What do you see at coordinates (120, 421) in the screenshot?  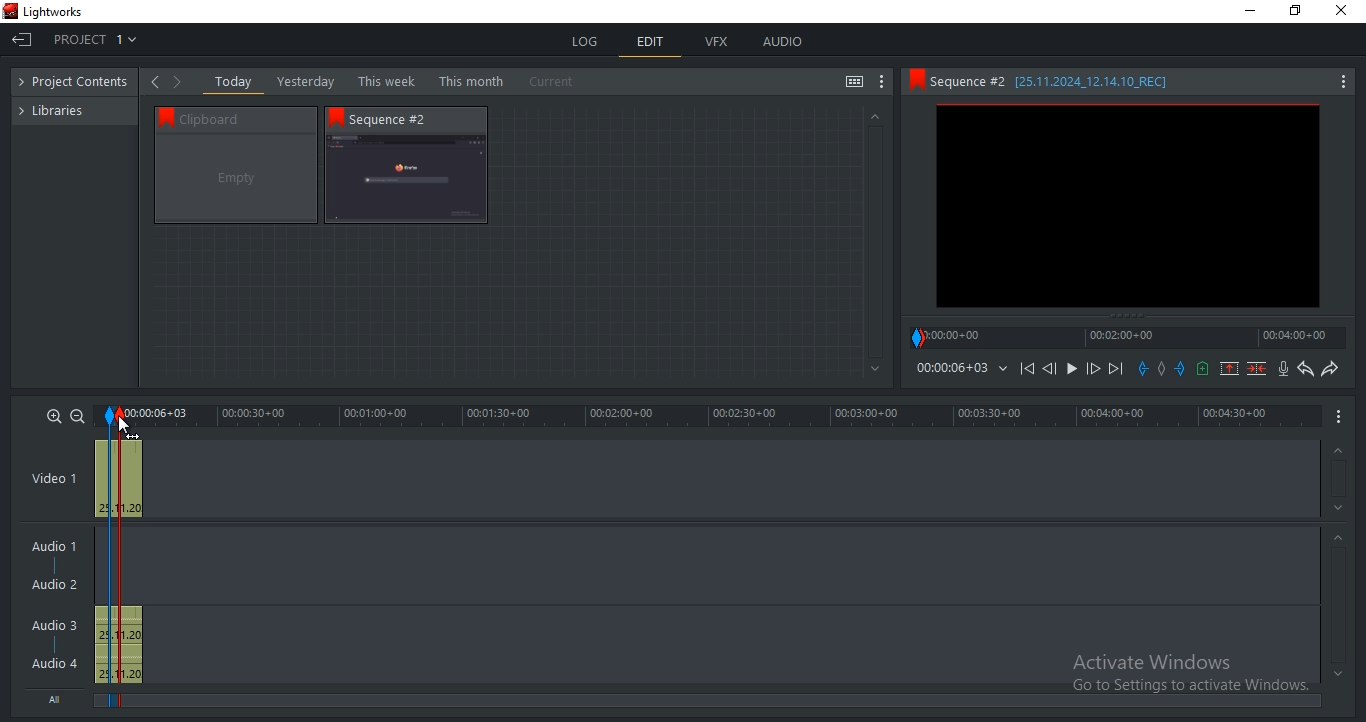 I see `Pointer cursor` at bounding box center [120, 421].